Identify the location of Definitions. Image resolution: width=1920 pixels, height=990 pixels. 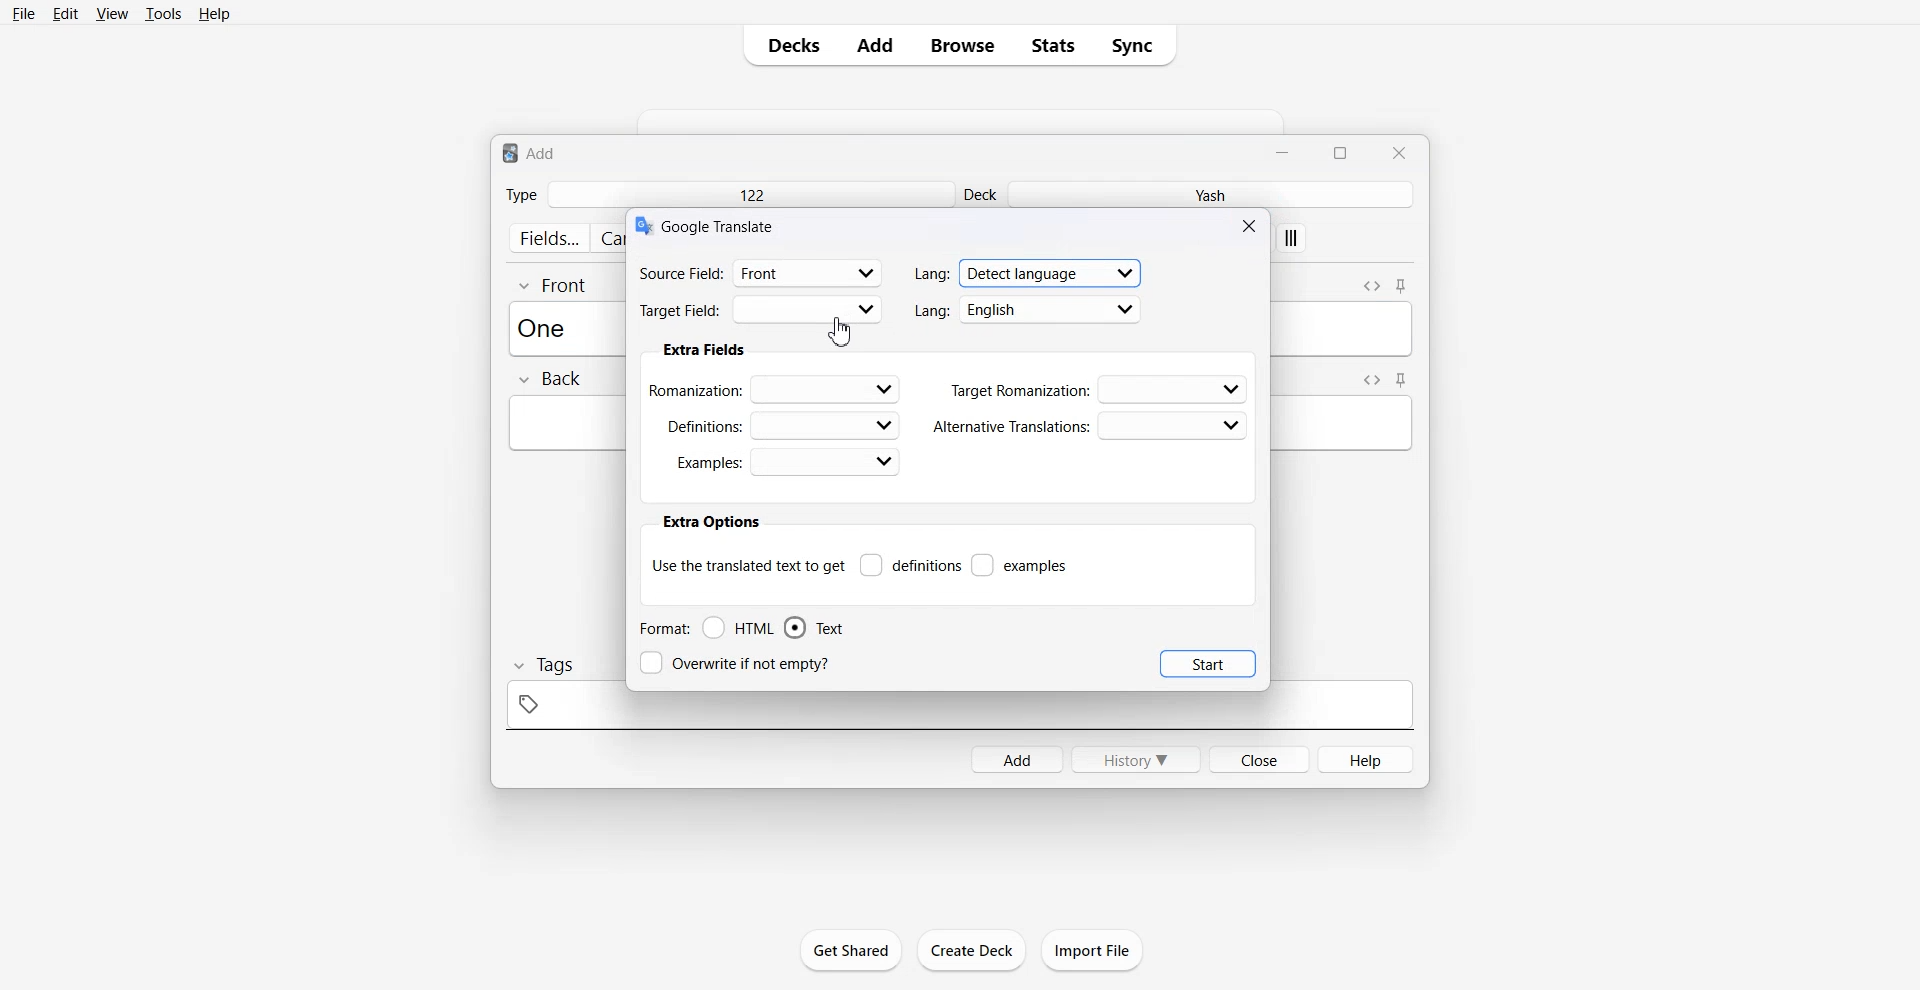
(910, 565).